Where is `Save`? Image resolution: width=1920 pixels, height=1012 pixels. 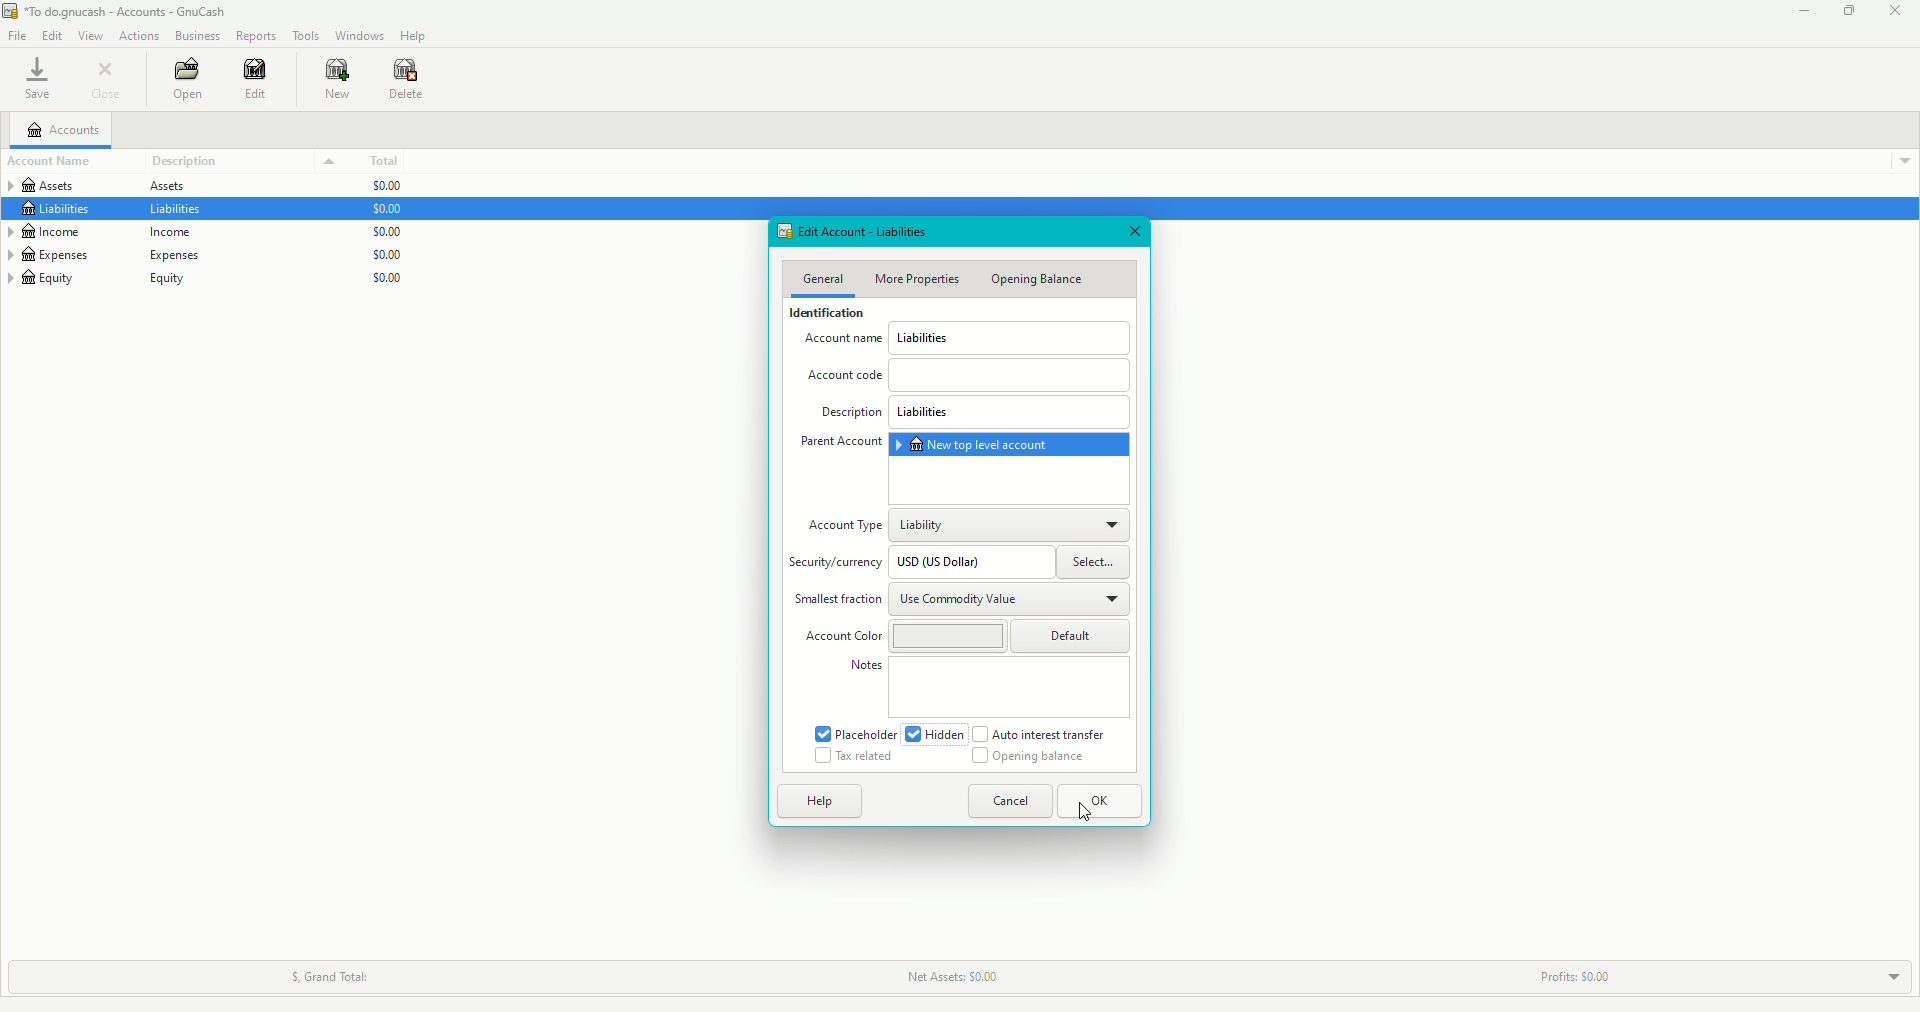
Save is located at coordinates (38, 80).